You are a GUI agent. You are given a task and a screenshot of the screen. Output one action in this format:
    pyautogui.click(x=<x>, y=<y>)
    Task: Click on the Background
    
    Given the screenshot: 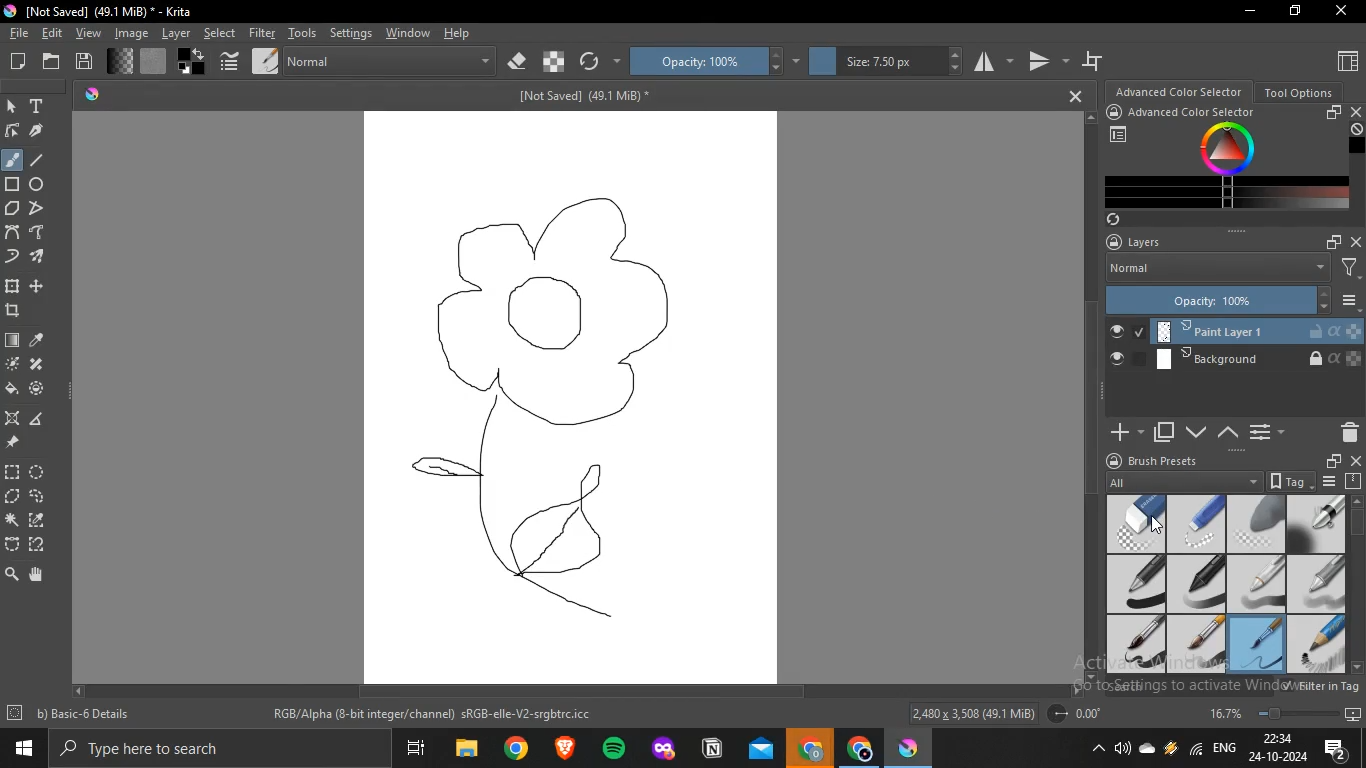 What is the action you would take?
    pyautogui.click(x=1235, y=359)
    